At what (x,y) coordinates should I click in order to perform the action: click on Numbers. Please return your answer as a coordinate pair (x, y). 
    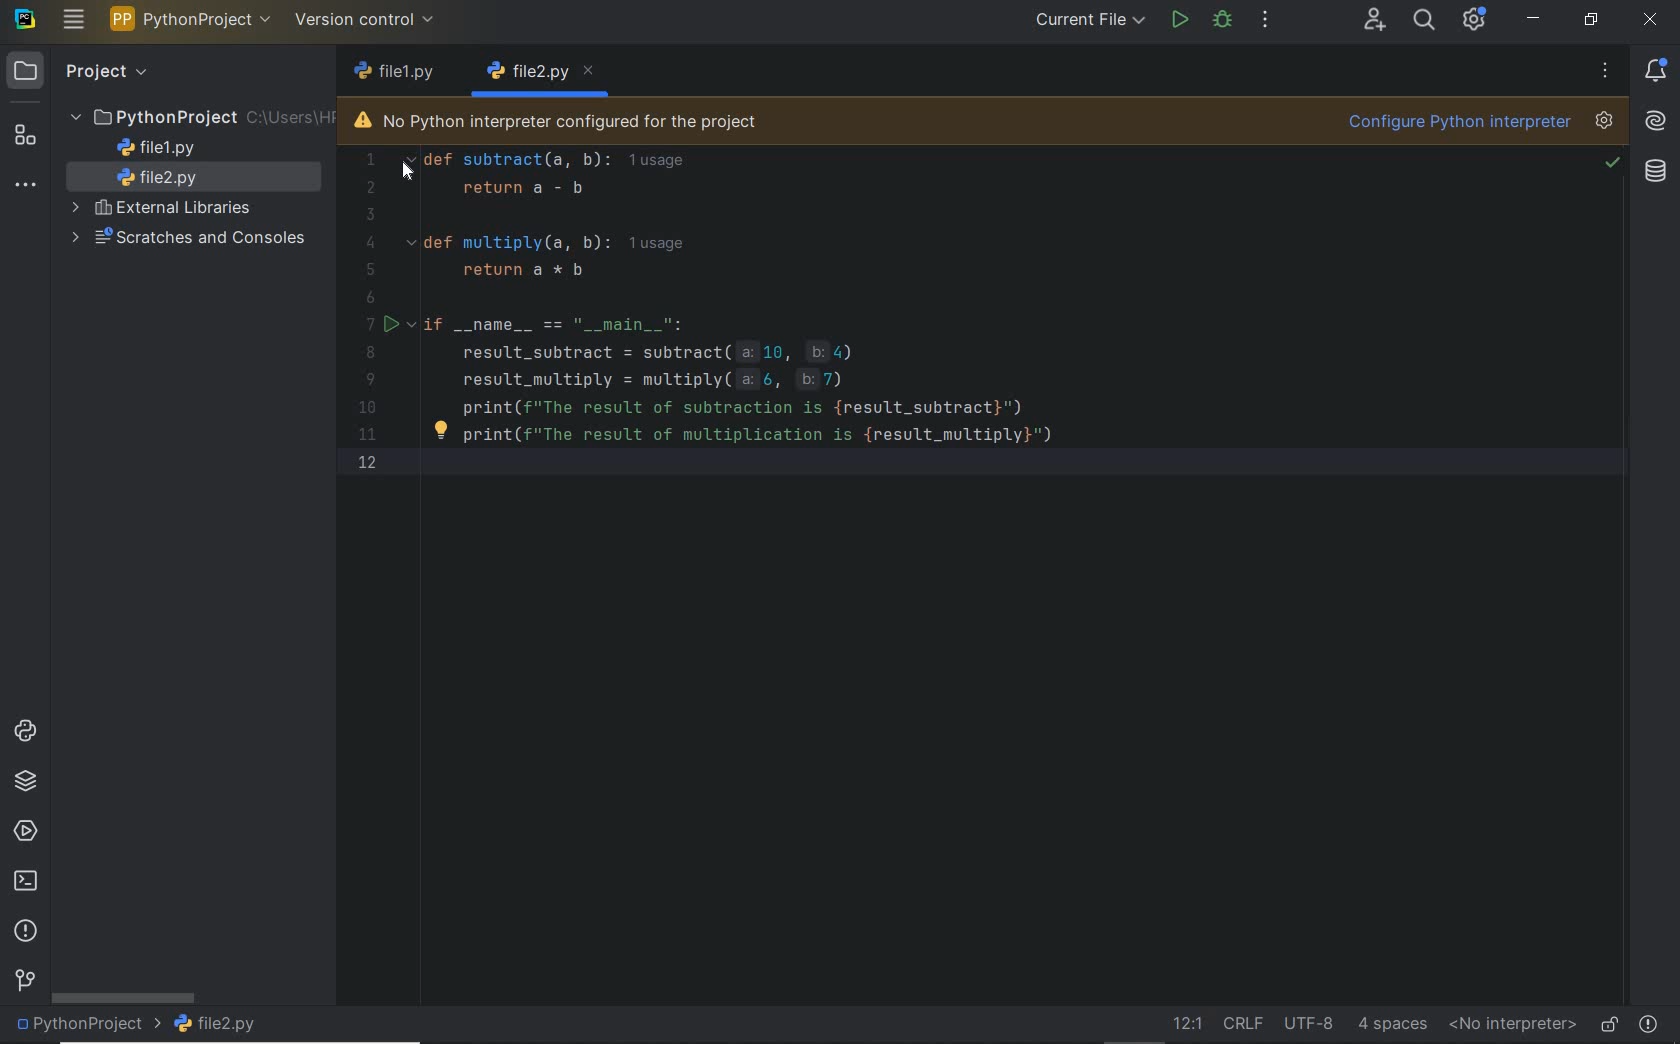
    Looking at the image, I should click on (362, 312).